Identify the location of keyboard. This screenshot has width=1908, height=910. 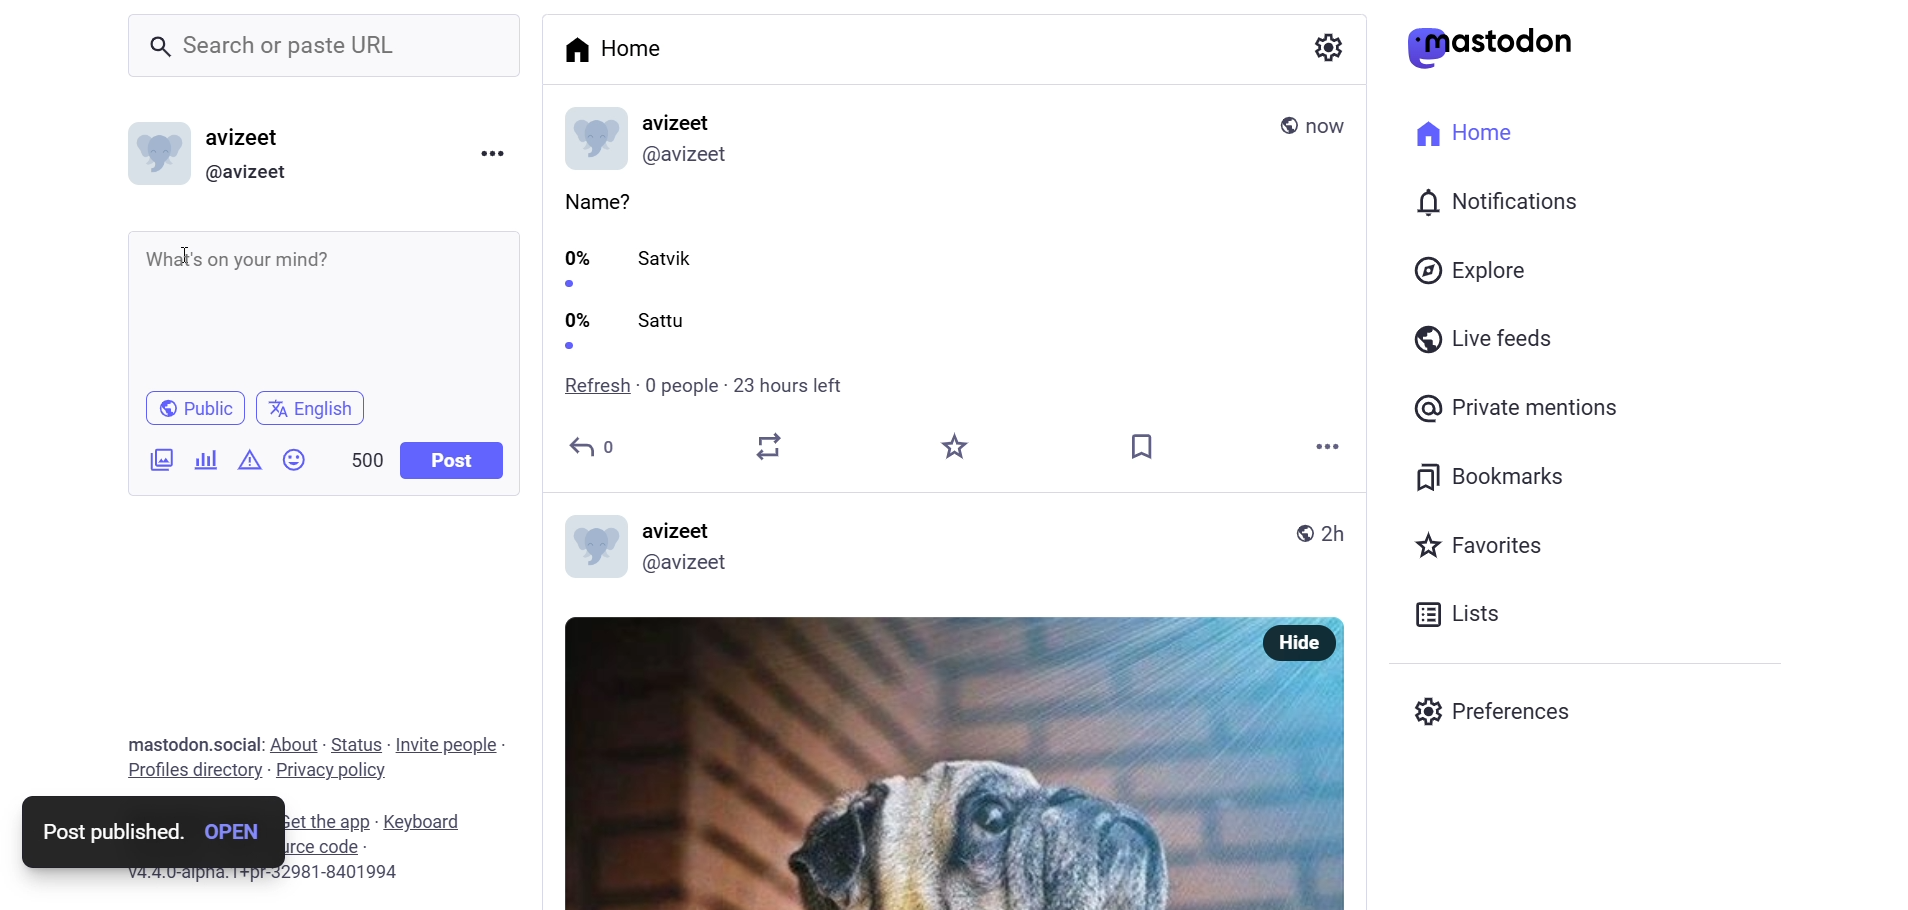
(431, 823).